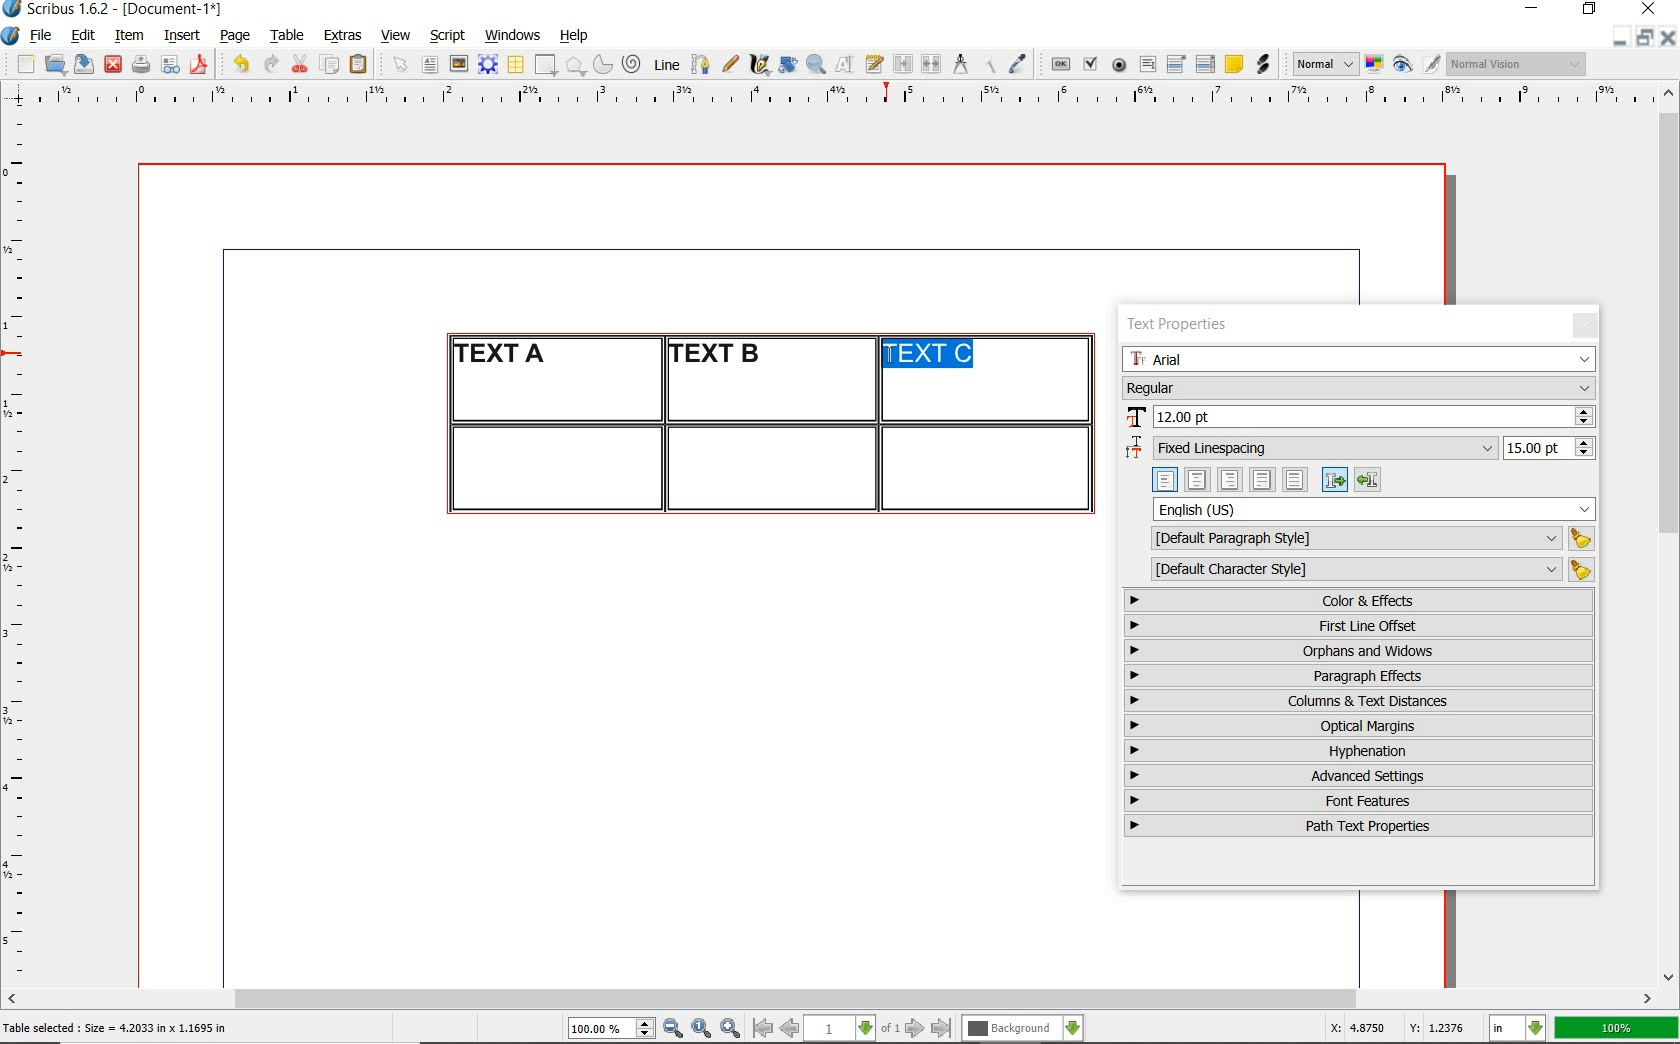 This screenshot has height=1044, width=1680. What do you see at coordinates (1266, 479) in the screenshot?
I see `text alignment` at bounding box center [1266, 479].